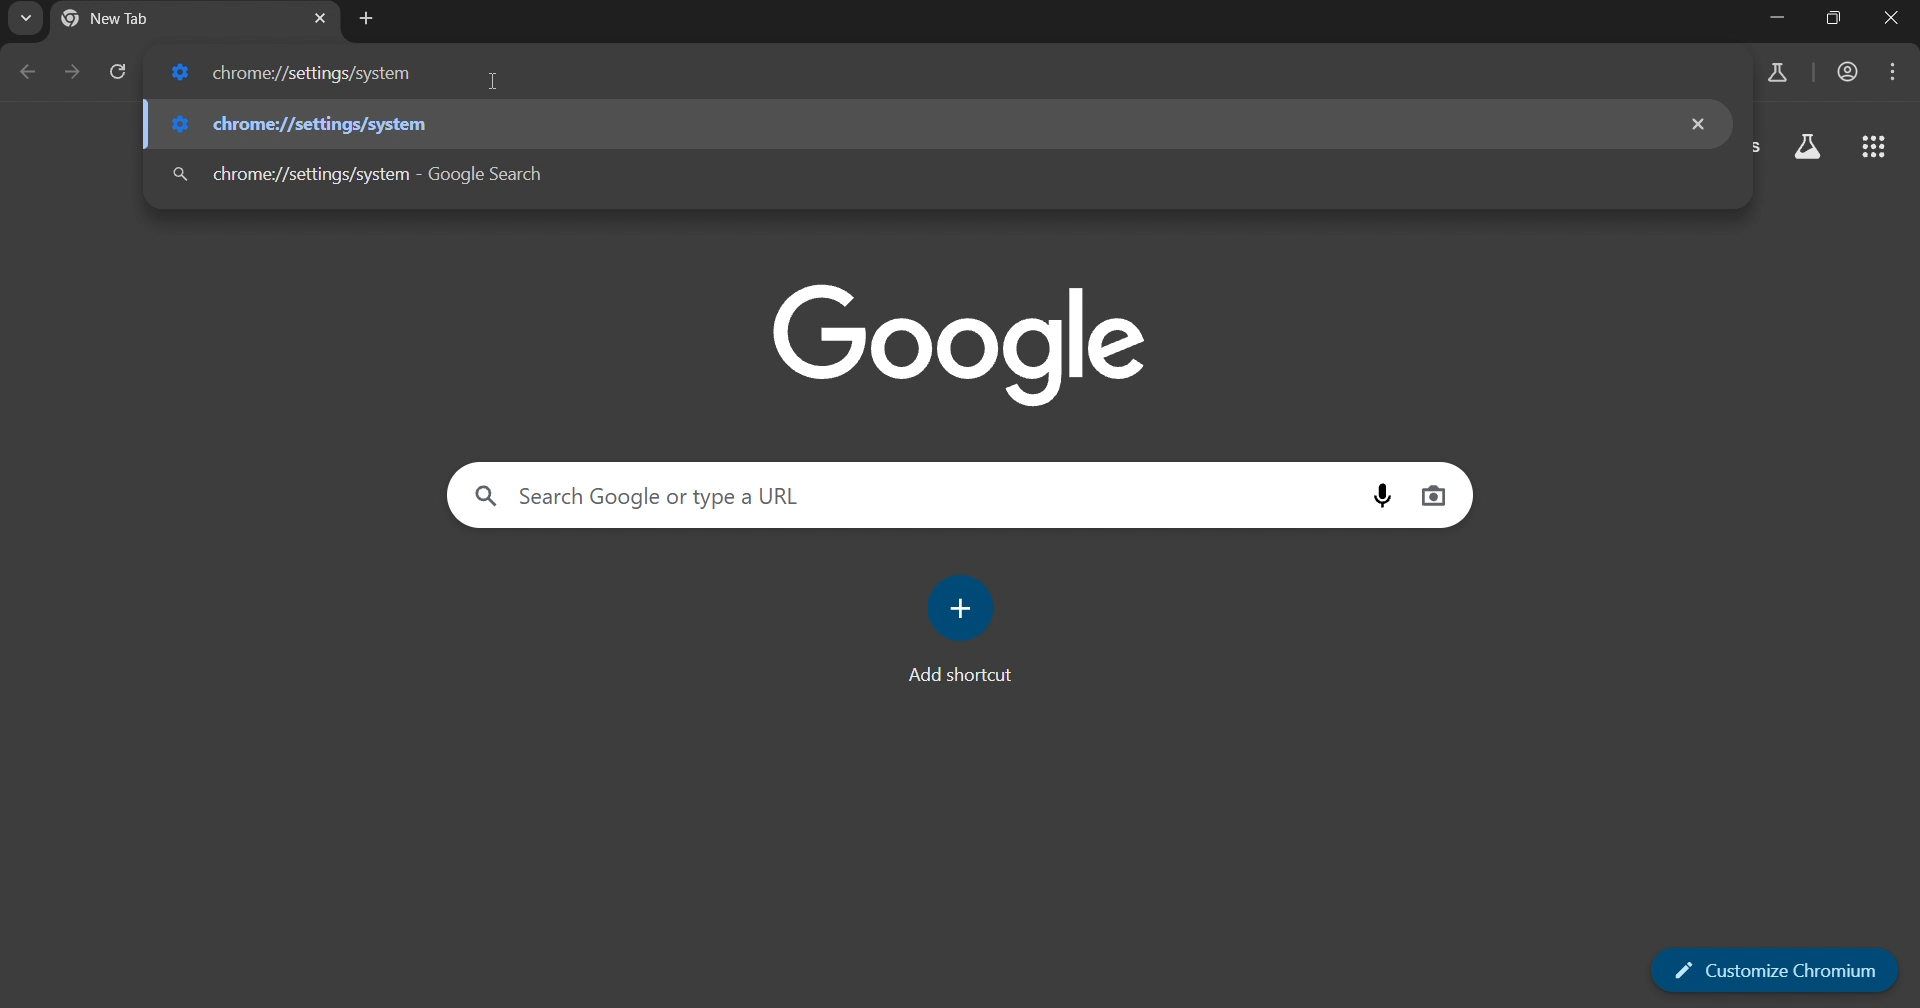  What do you see at coordinates (367, 19) in the screenshot?
I see `new tab` at bounding box center [367, 19].